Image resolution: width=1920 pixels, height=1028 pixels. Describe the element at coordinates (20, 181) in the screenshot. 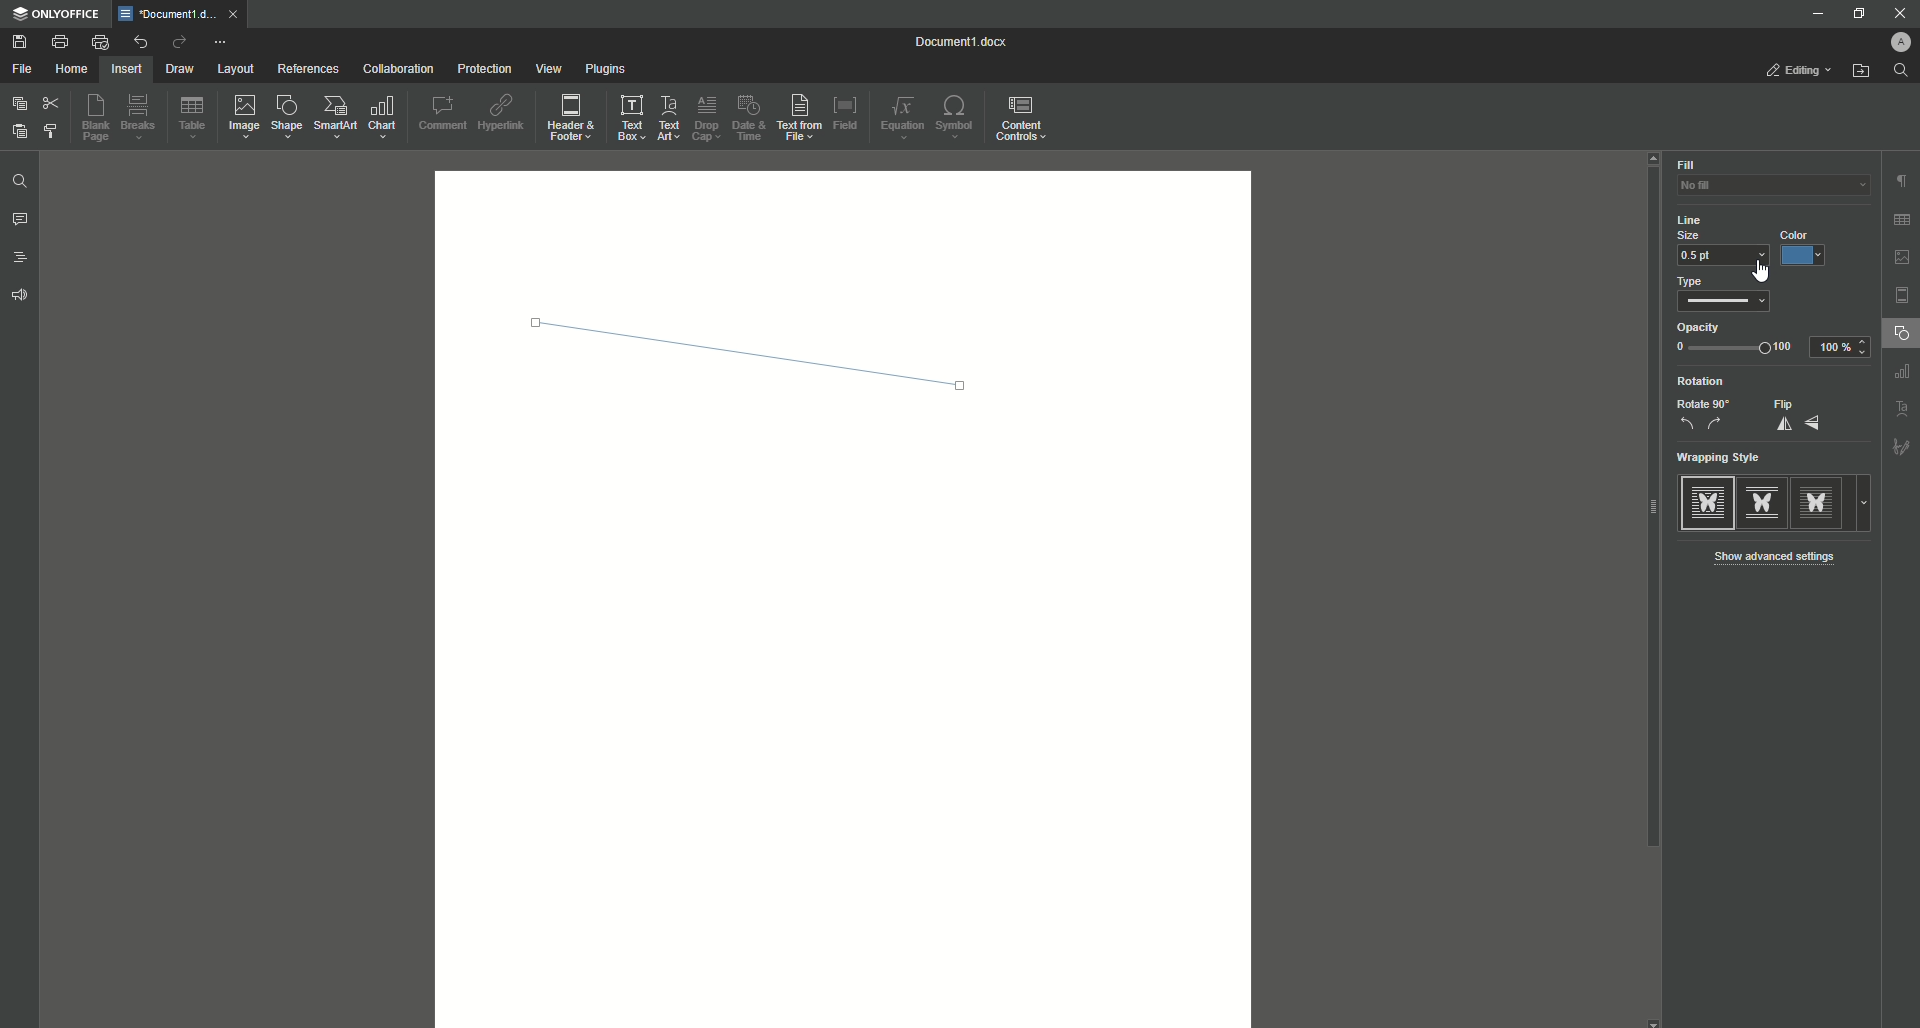

I see `Find` at that location.